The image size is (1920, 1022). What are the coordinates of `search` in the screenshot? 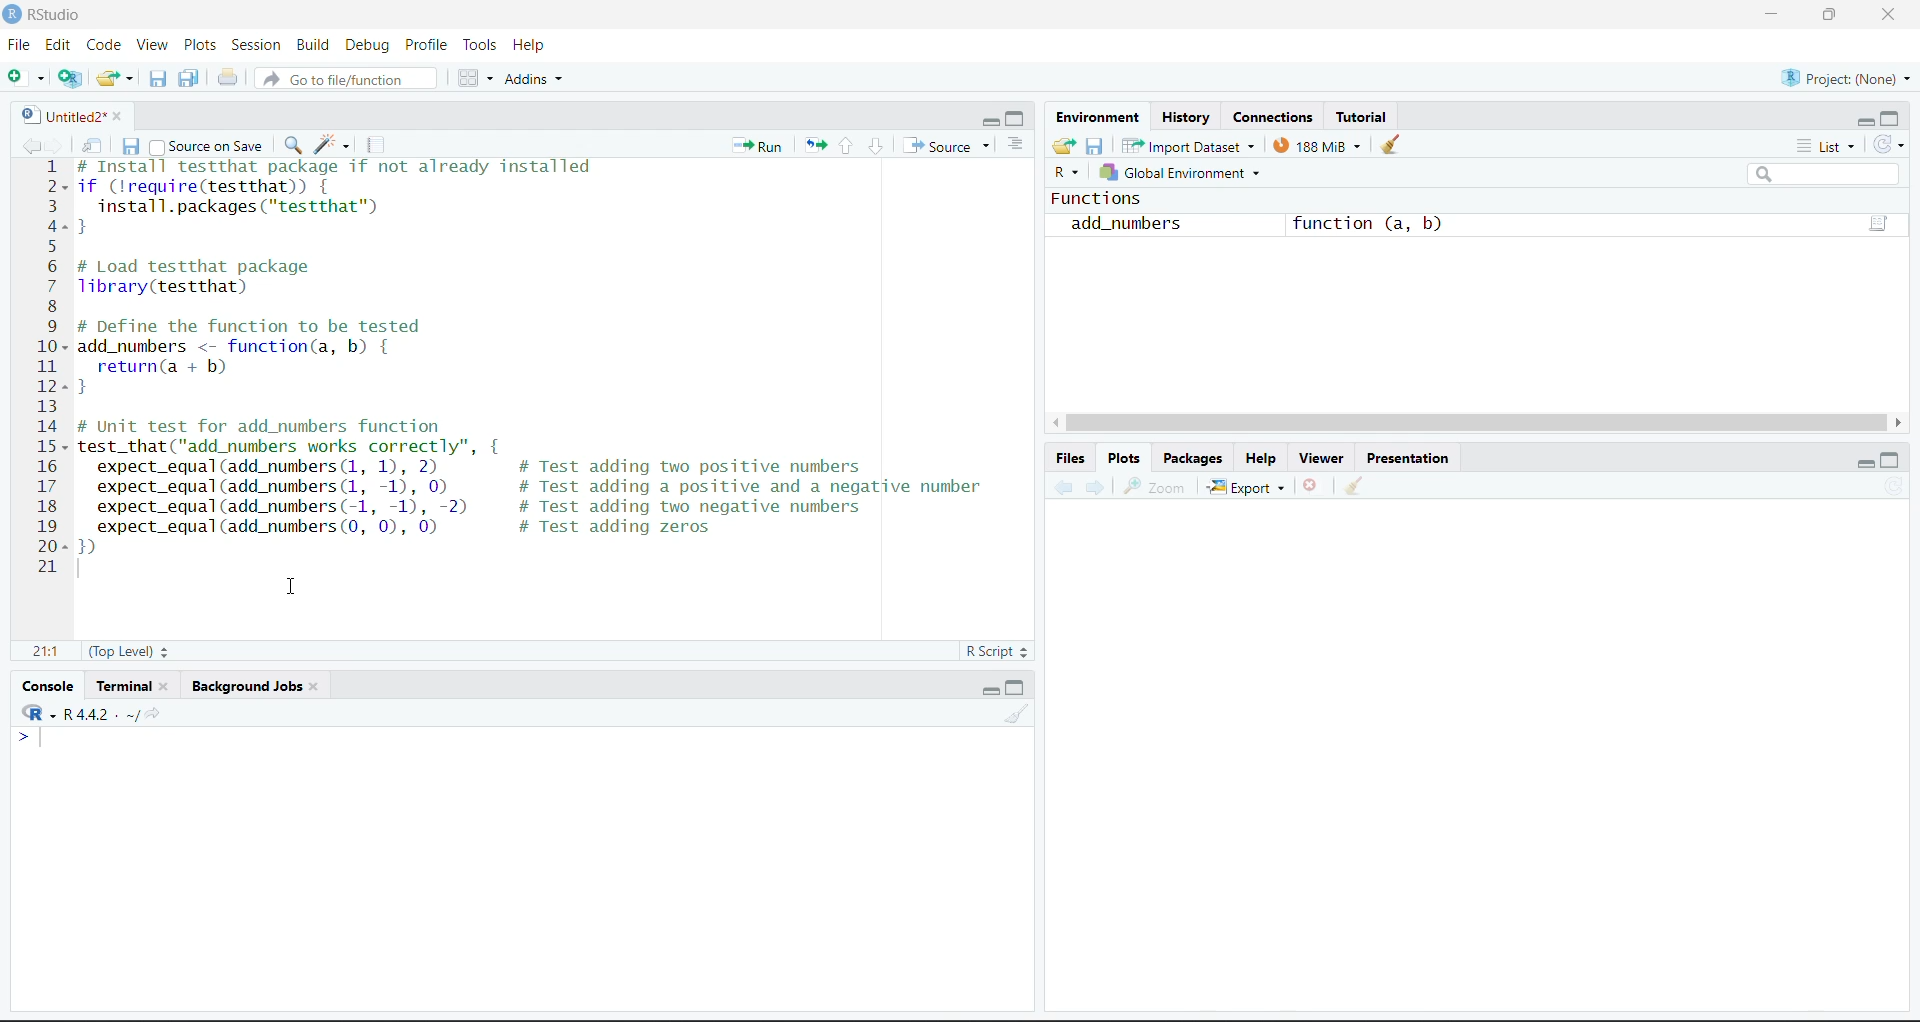 It's located at (1825, 175).